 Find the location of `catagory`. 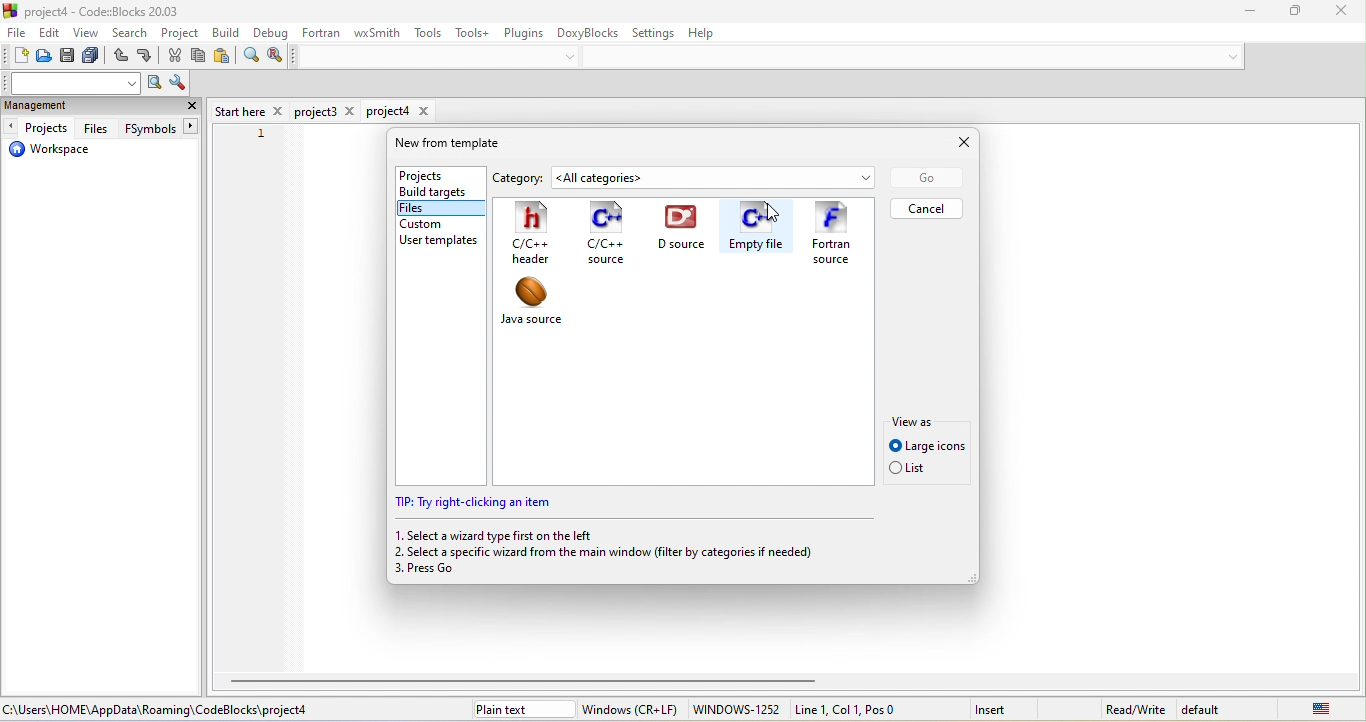

catagory is located at coordinates (525, 176).